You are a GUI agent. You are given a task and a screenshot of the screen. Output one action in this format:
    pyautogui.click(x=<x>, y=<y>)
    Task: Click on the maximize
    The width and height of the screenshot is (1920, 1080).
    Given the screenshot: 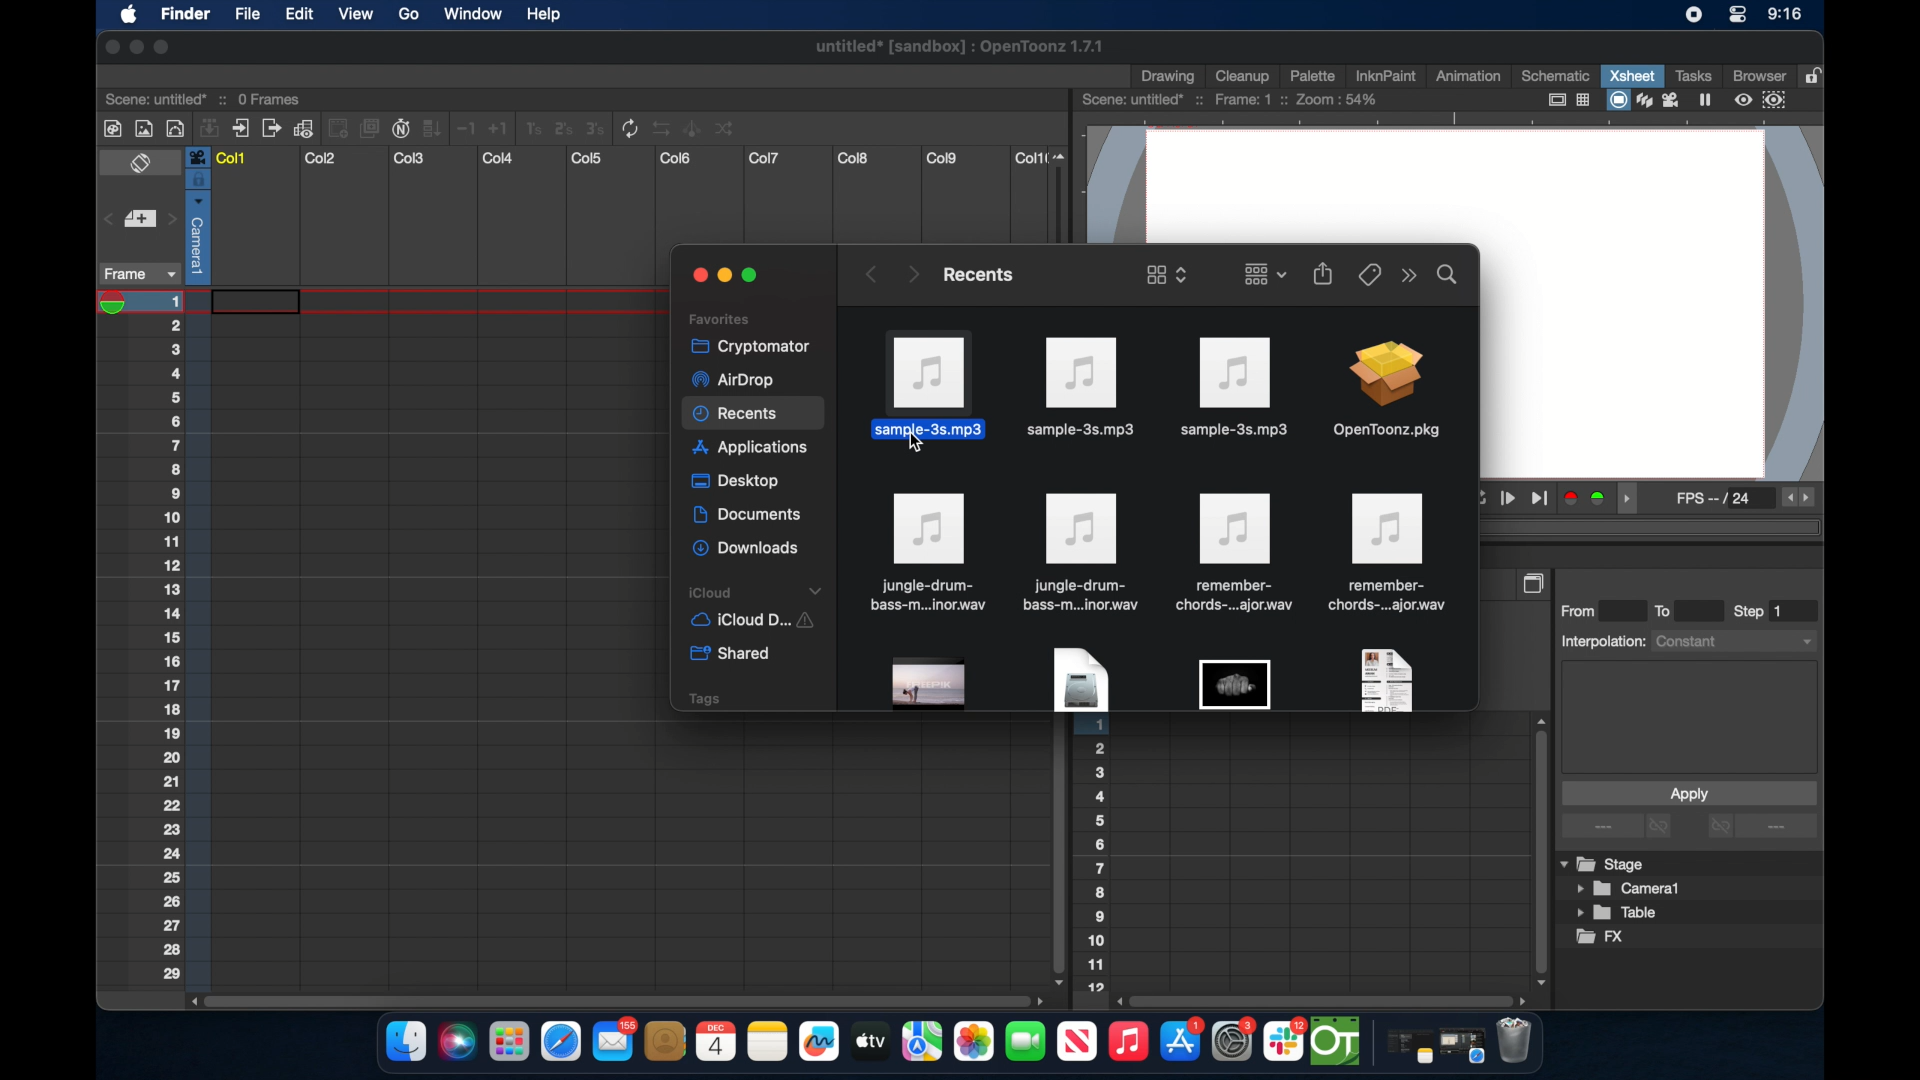 What is the action you would take?
    pyautogui.click(x=754, y=276)
    